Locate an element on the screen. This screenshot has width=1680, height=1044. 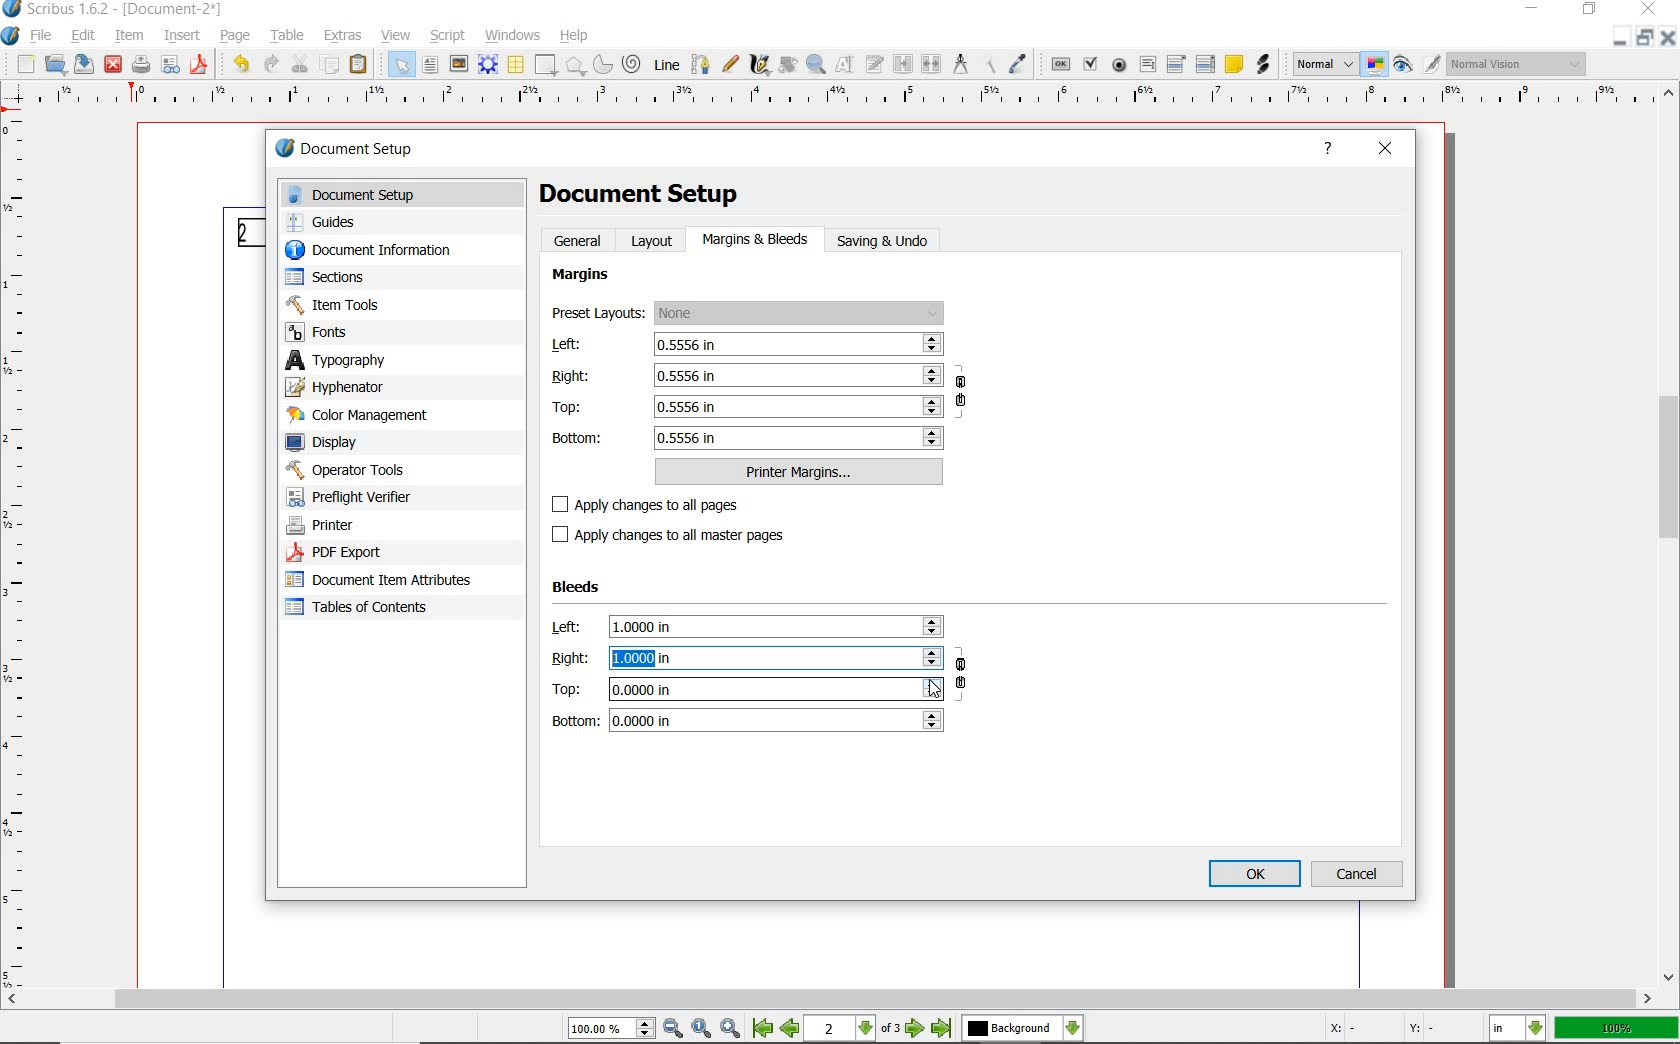
bottom is located at coordinates (747, 720).